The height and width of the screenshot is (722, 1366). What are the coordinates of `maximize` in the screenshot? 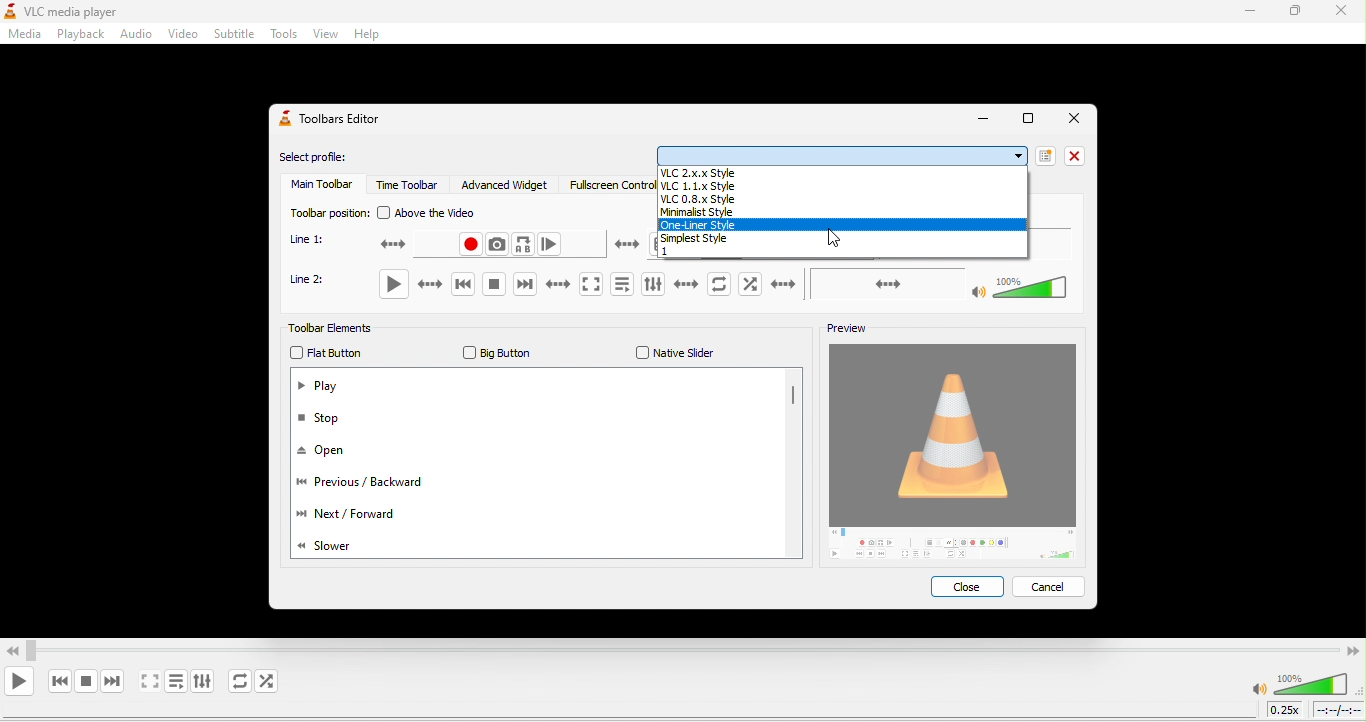 It's located at (1296, 13).